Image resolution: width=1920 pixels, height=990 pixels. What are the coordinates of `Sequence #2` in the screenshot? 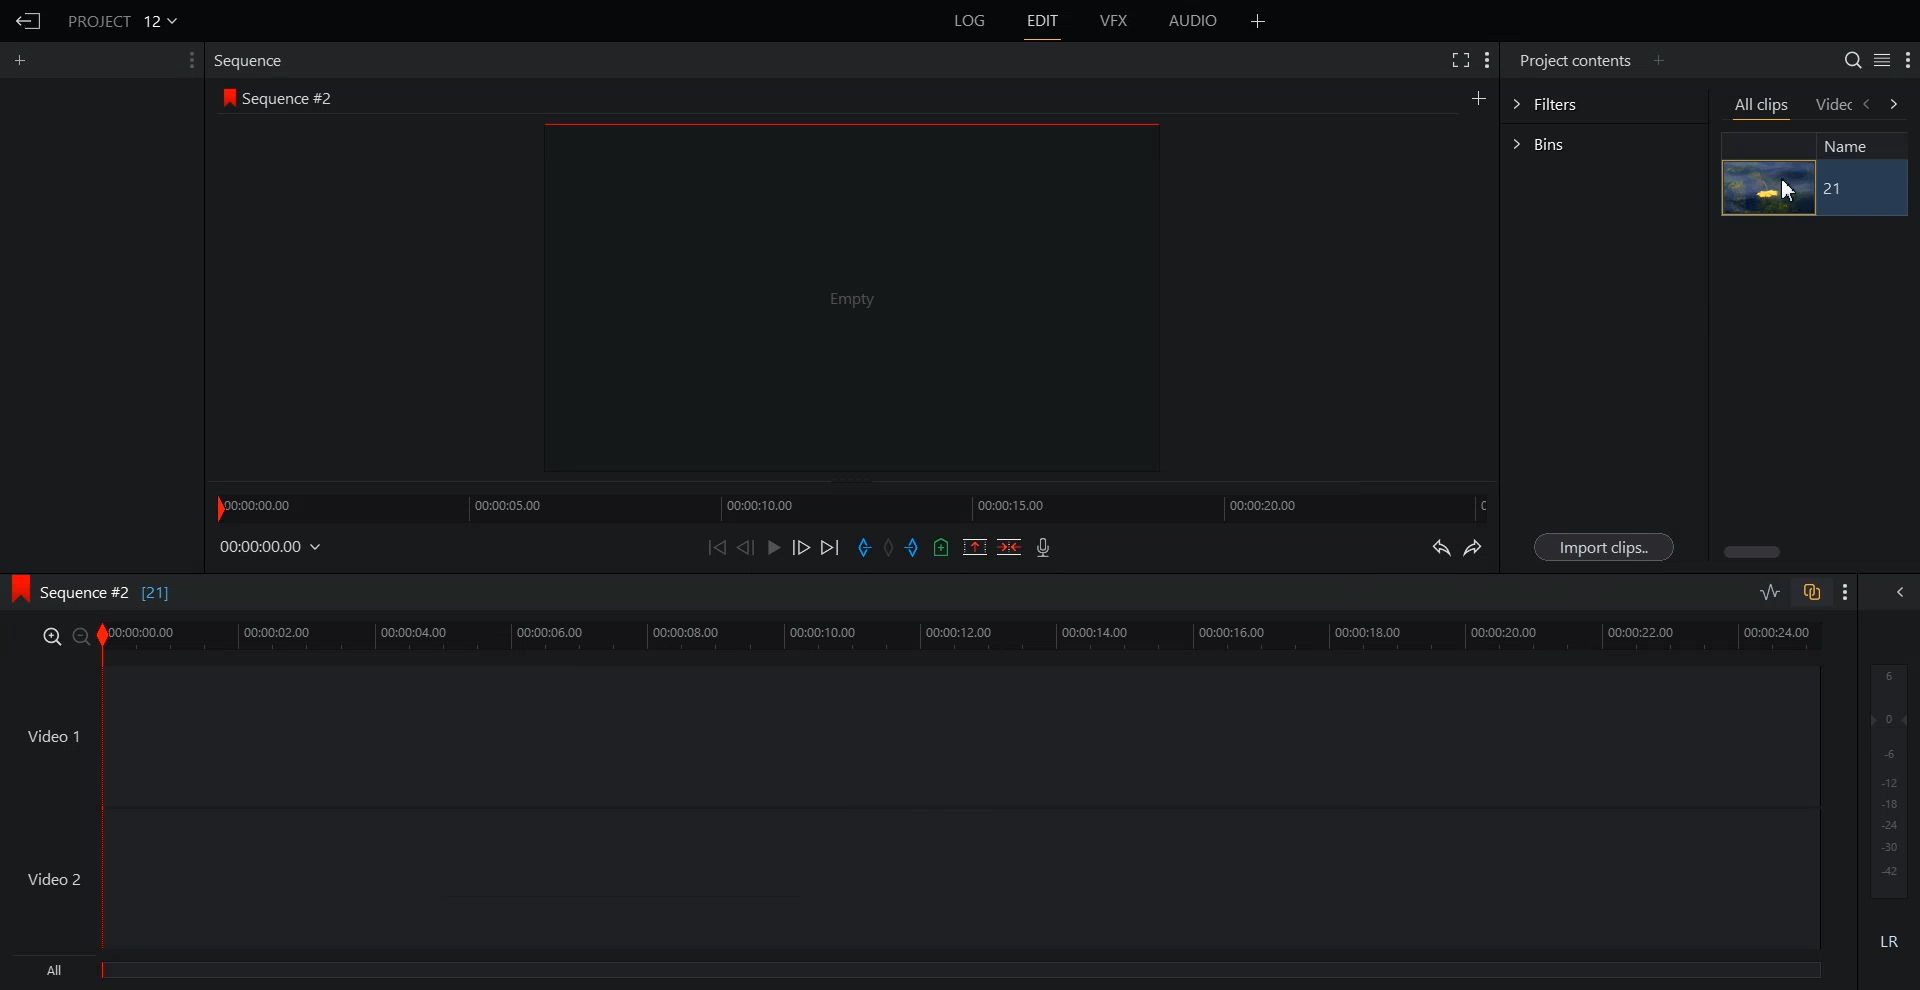 It's located at (294, 98).